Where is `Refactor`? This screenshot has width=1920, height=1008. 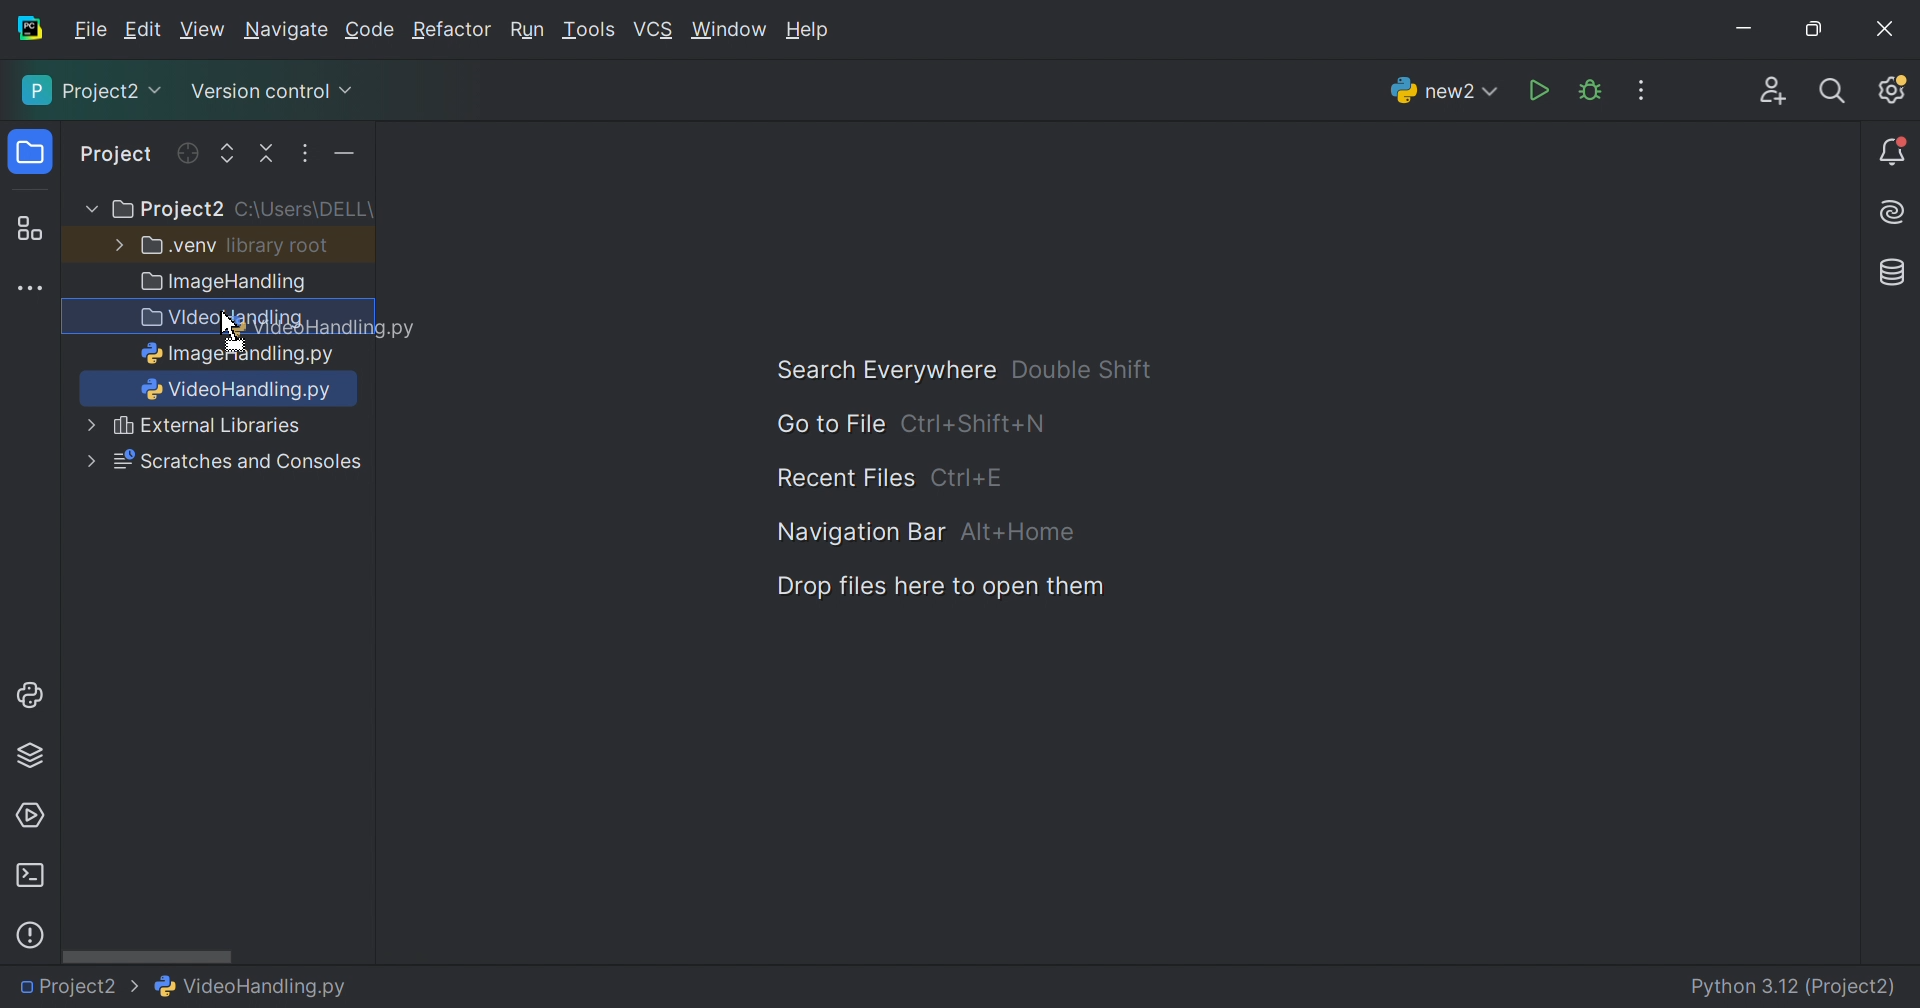 Refactor is located at coordinates (450, 32).